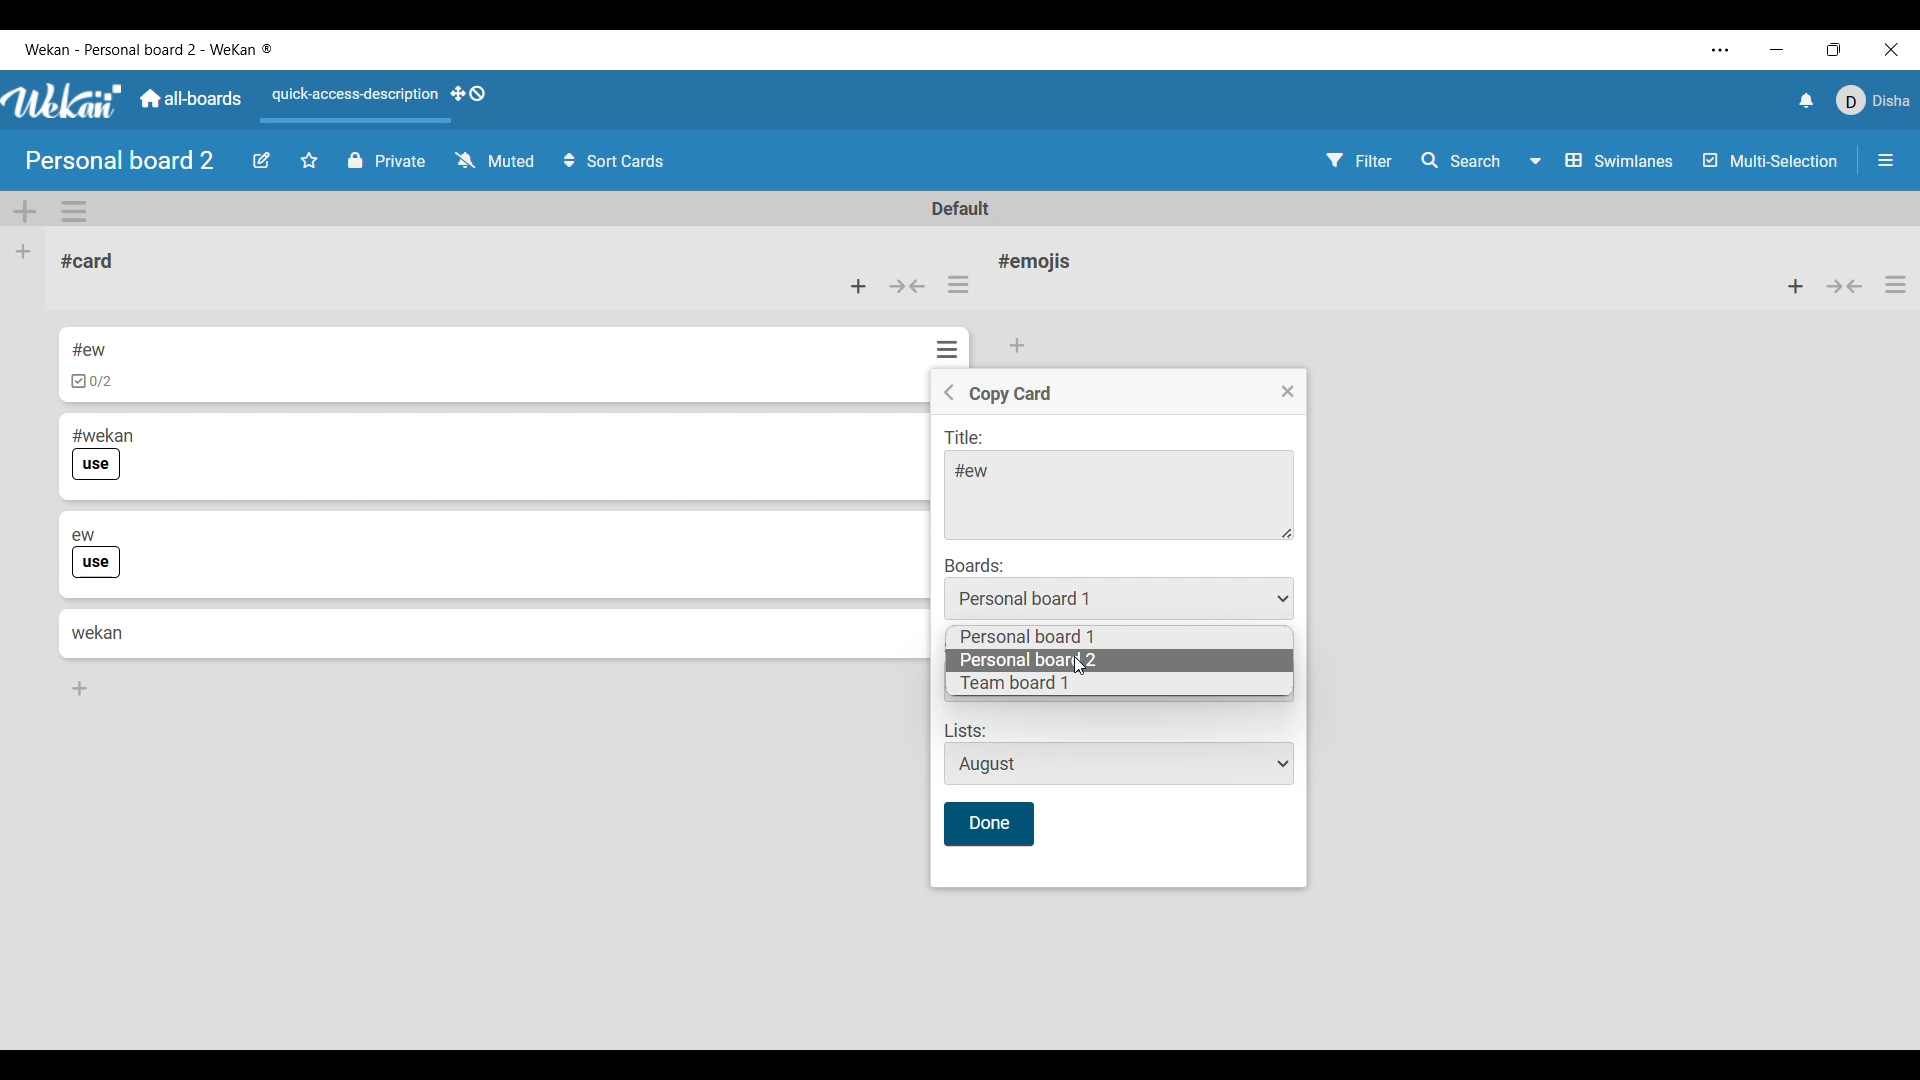  What do you see at coordinates (962, 208) in the screenshot?
I see `Default swimlane` at bounding box center [962, 208].